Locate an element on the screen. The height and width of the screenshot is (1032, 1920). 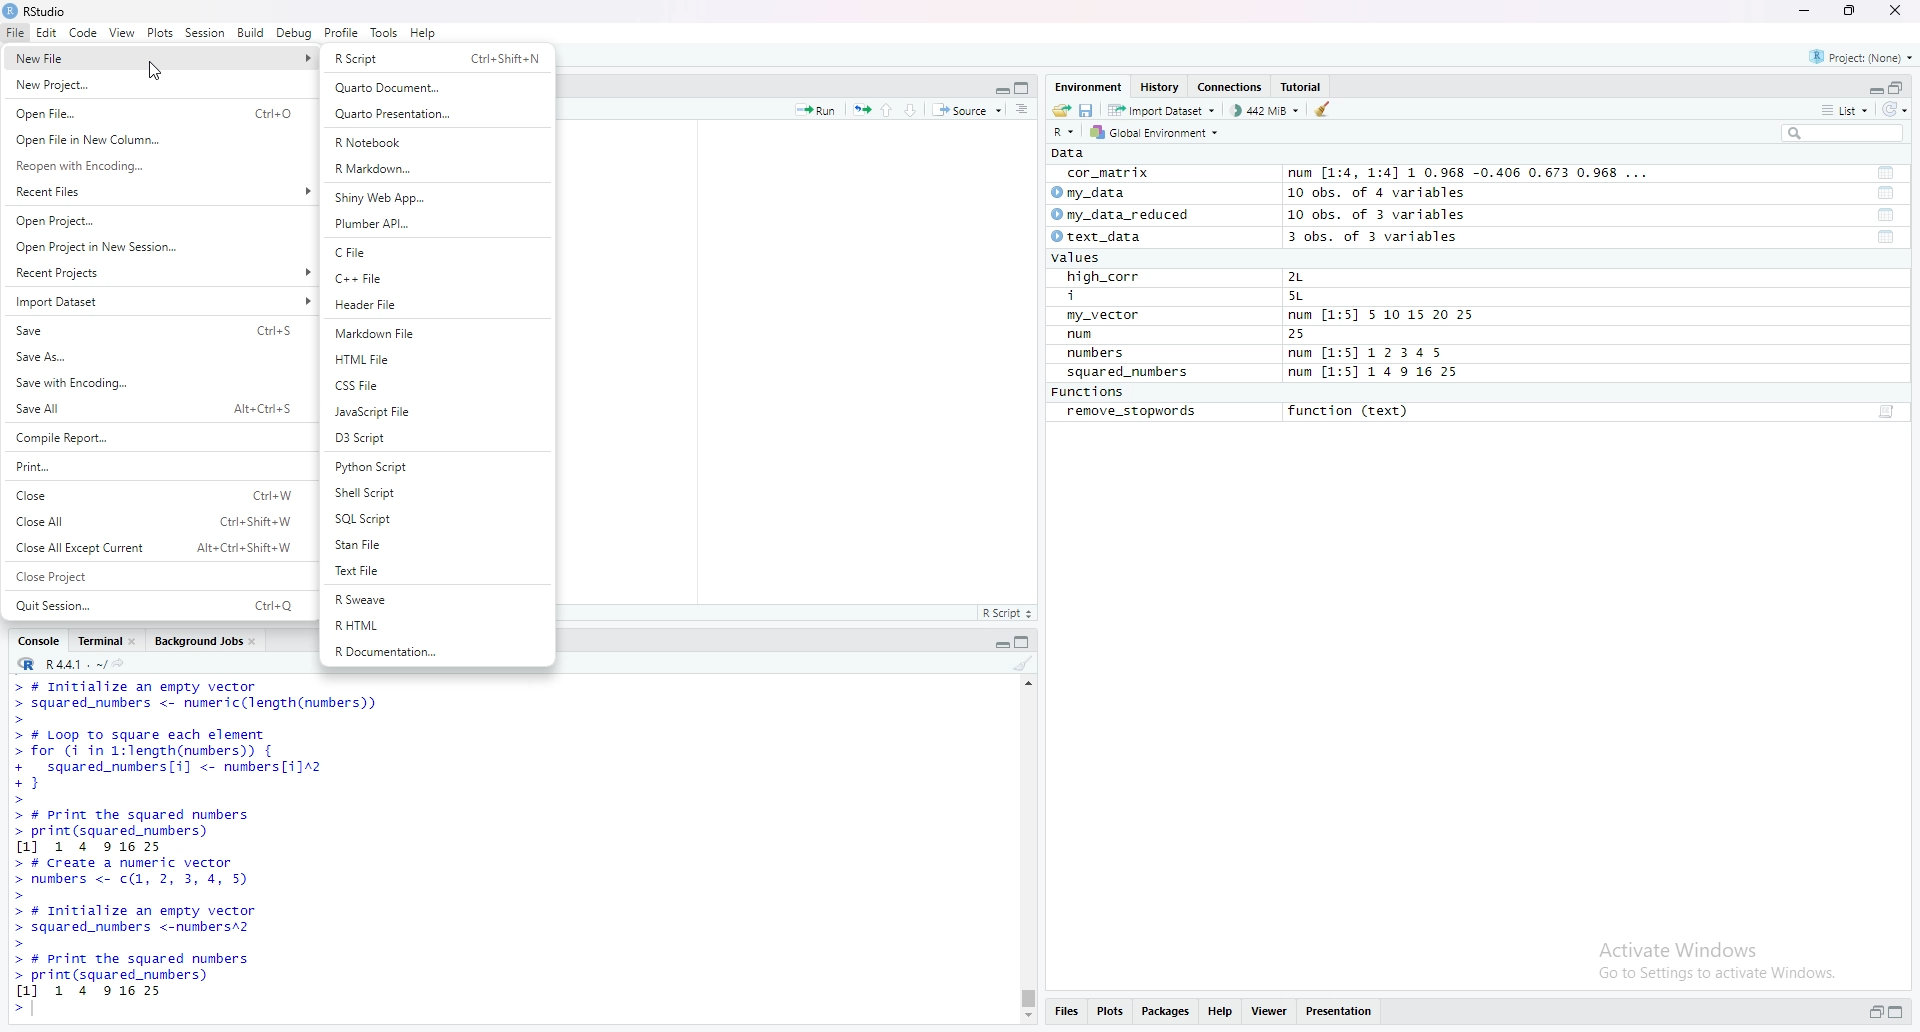
> # Initialize an empty vector> squared_numbers <- numeric(length(numbers))> # Loop To square each element> for (i in 1:length(numbers)) {+ squared_numbers[i] <- nunbers[i]2+}> # print the squared numbers> print(squared_numbers)1] 1 4 91625> # create a numeric vector> numbers <- c(1, 2, 3, 4, 5)> # Initialize an empty vector> squared_numbers <-numbersA2> # print the squared numbers> print(squared_numbers)1] 1 4 91625 is located at coordinates (214, 851).